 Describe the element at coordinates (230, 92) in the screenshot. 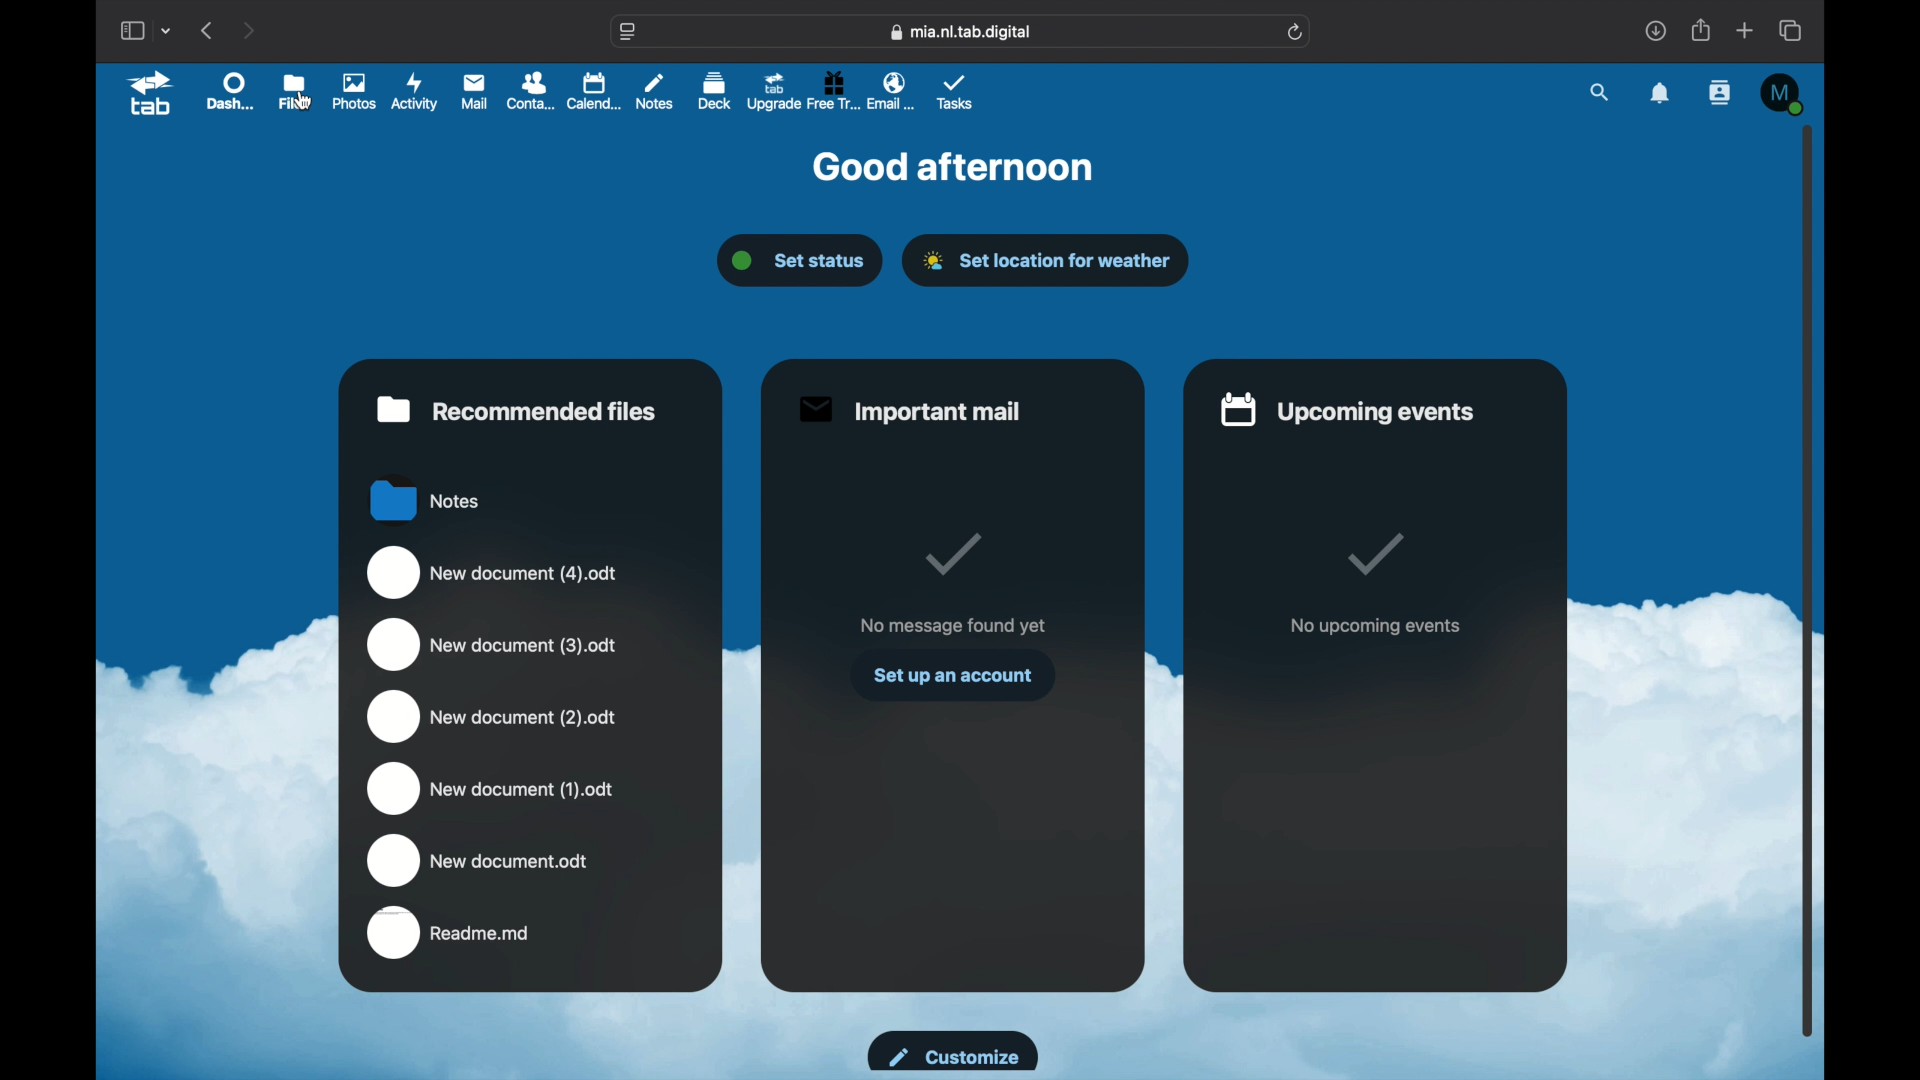

I see `dashboard` at that location.